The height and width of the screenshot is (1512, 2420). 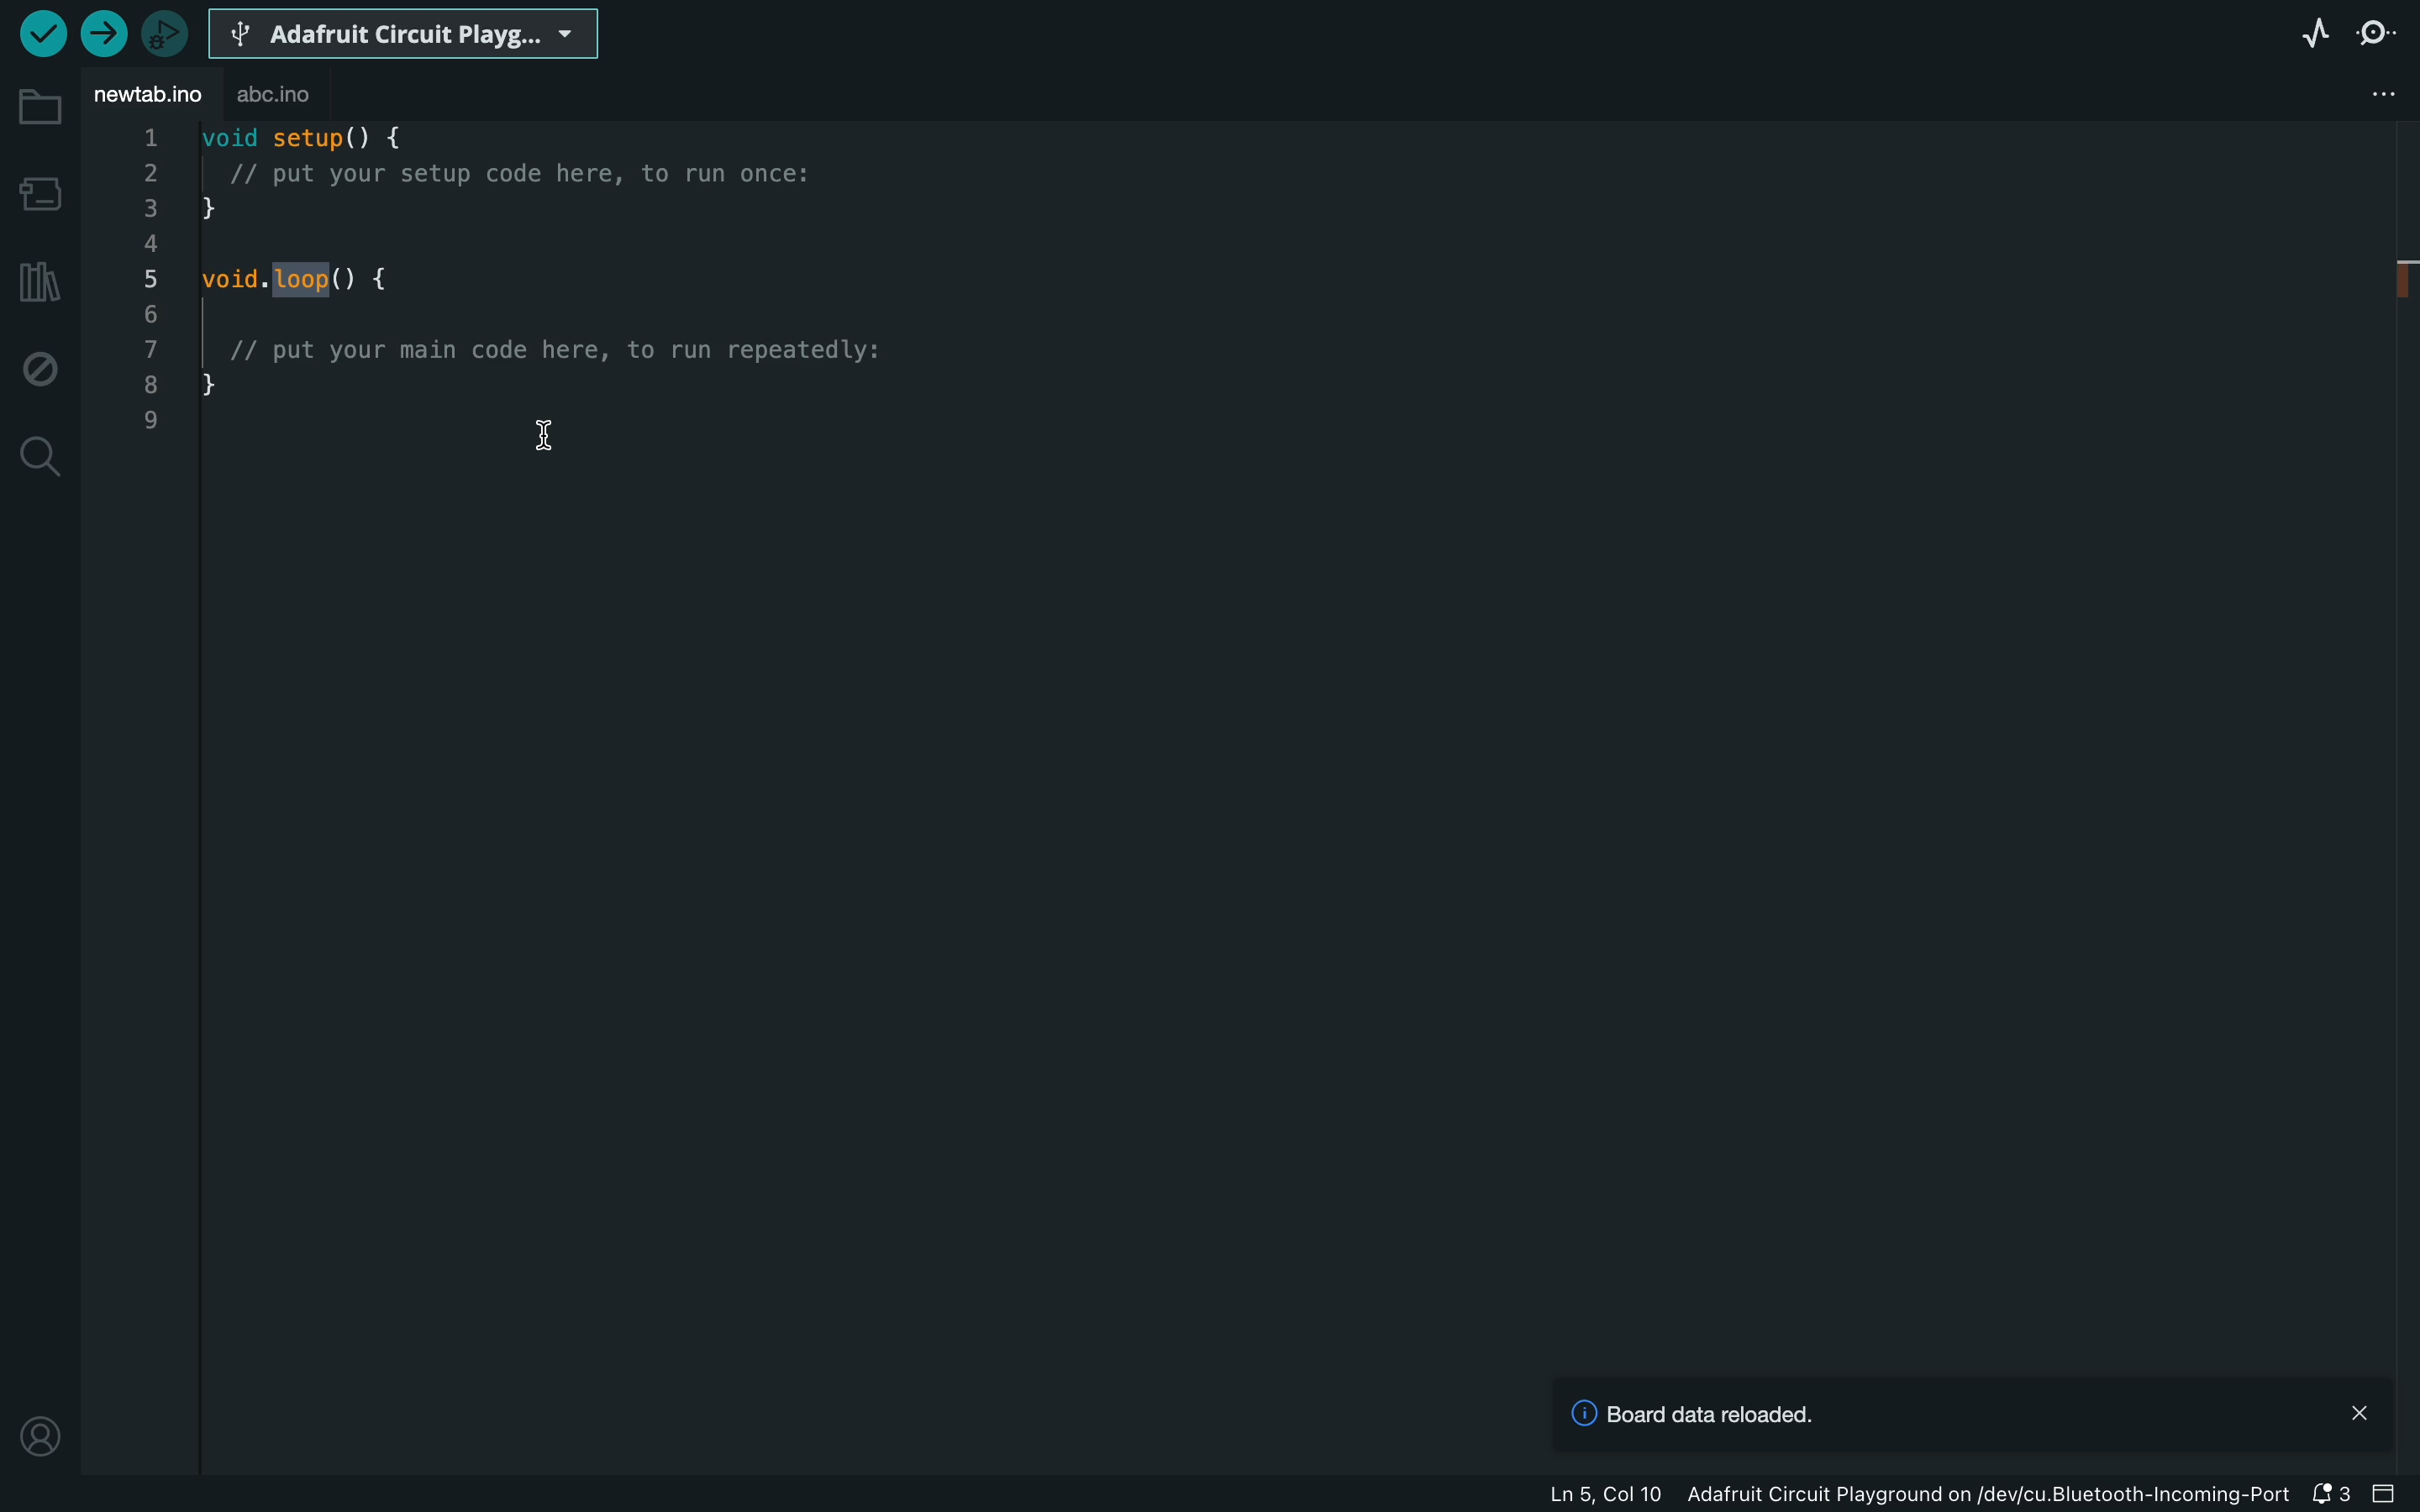 I want to click on 9, so click(x=149, y=421).